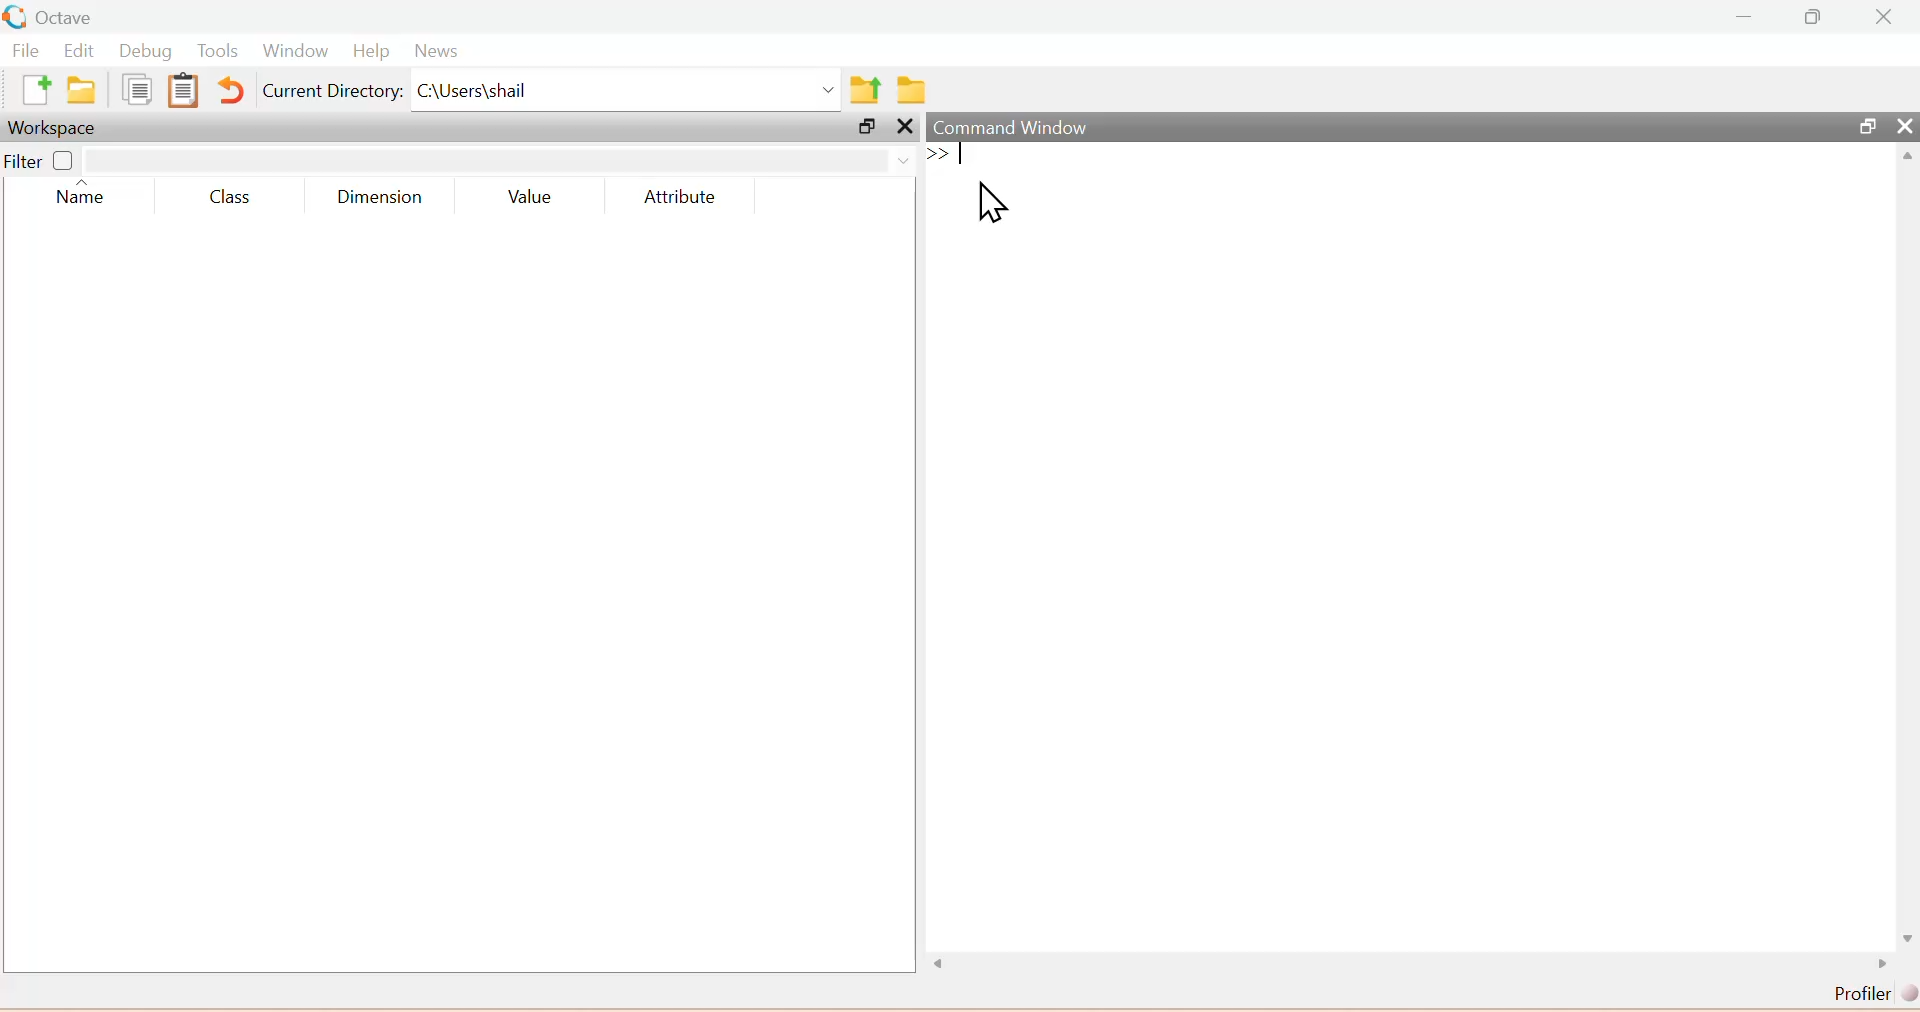 This screenshot has height=1012, width=1920. I want to click on Close, so click(1900, 127).